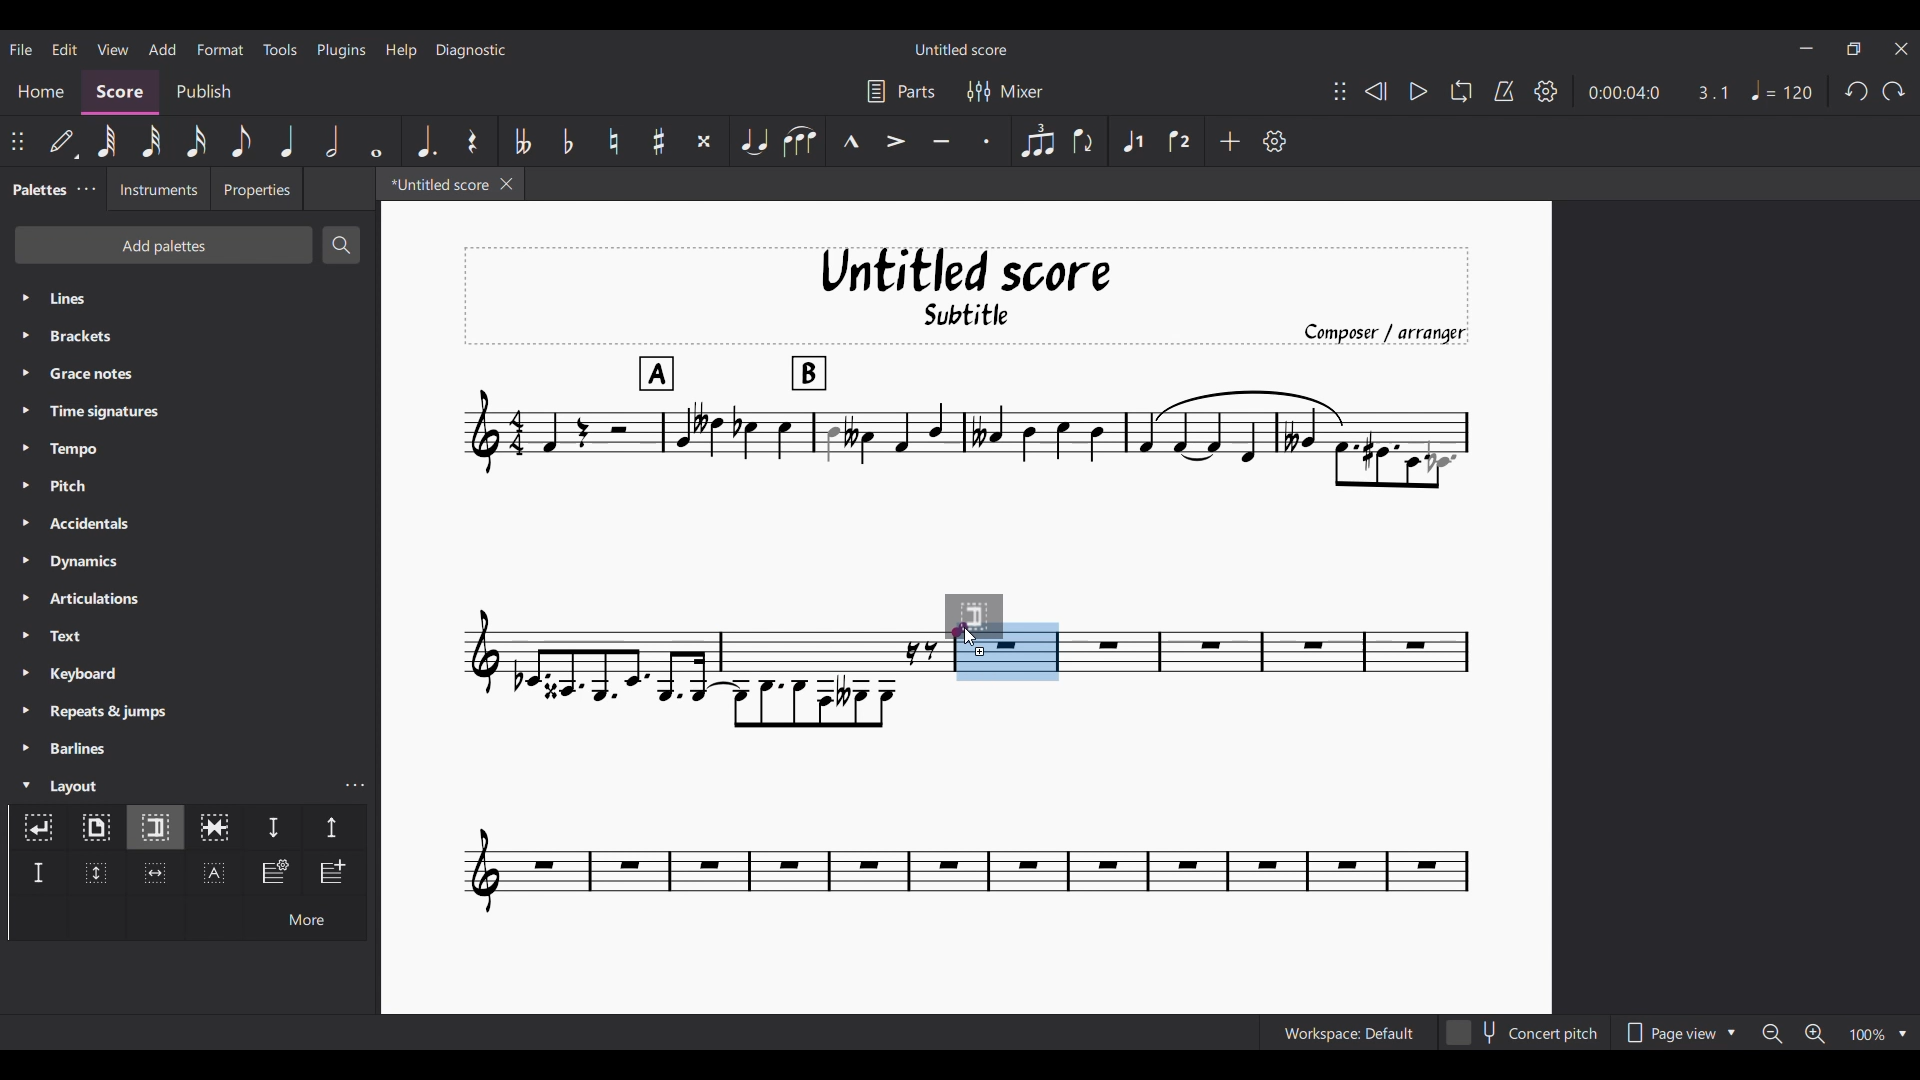 Image resolution: width=1920 pixels, height=1080 pixels. Describe the element at coordinates (40, 92) in the screenshot. I see `Home section` at that location.